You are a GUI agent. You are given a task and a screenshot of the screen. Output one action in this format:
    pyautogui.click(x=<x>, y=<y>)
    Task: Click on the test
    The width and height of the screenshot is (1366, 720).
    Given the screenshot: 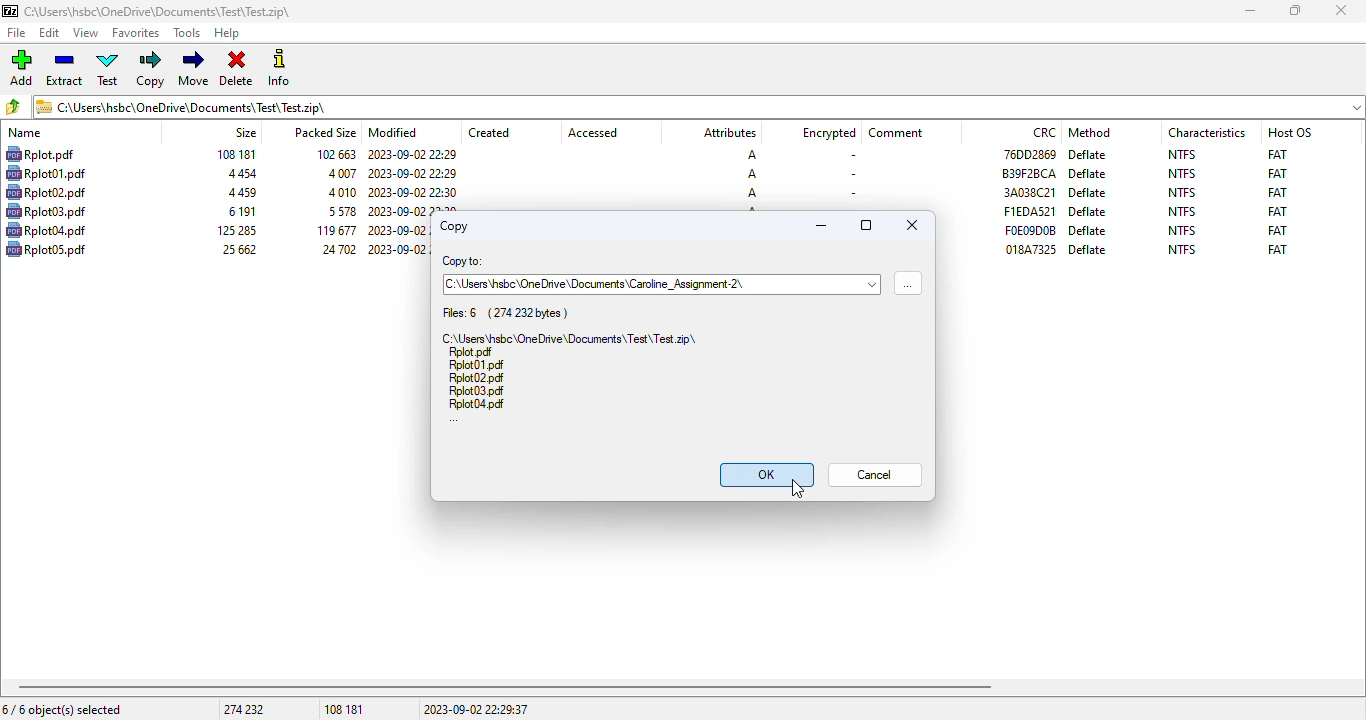 What is the action you would take?
    pyautogui.click(x=109, y=69)
    